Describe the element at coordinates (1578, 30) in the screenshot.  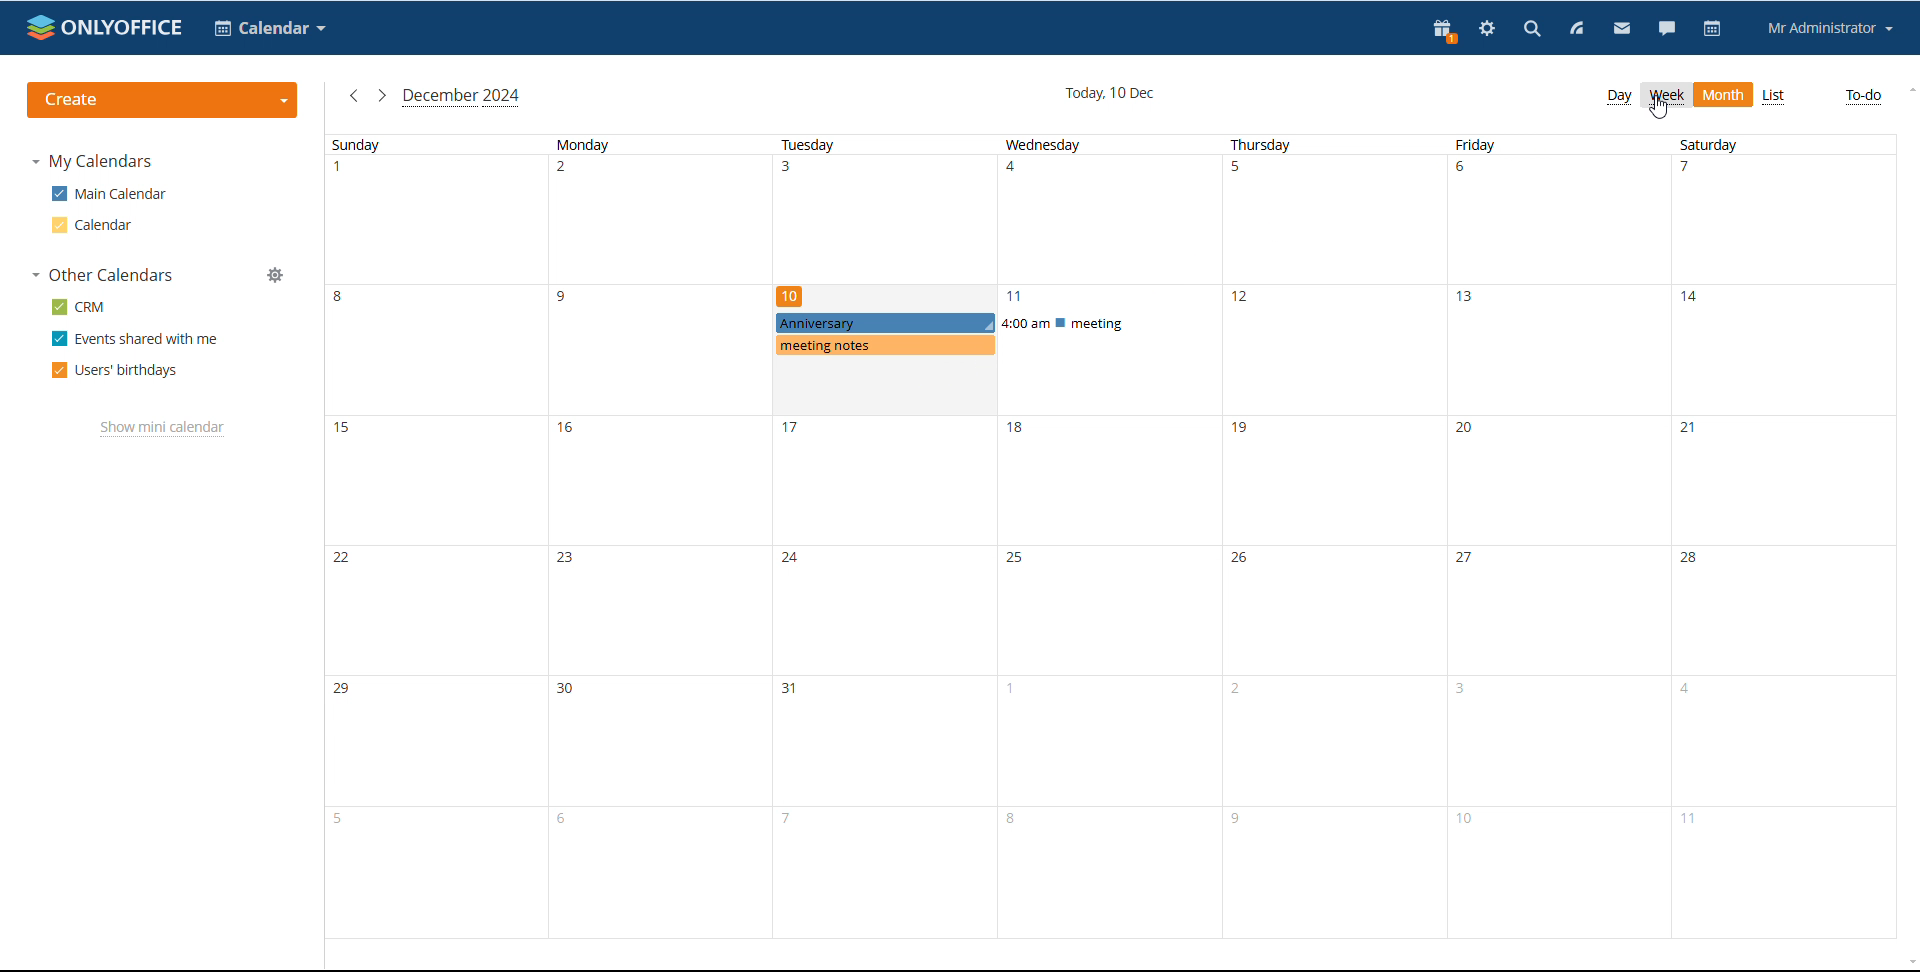
I see `feed` at that location.